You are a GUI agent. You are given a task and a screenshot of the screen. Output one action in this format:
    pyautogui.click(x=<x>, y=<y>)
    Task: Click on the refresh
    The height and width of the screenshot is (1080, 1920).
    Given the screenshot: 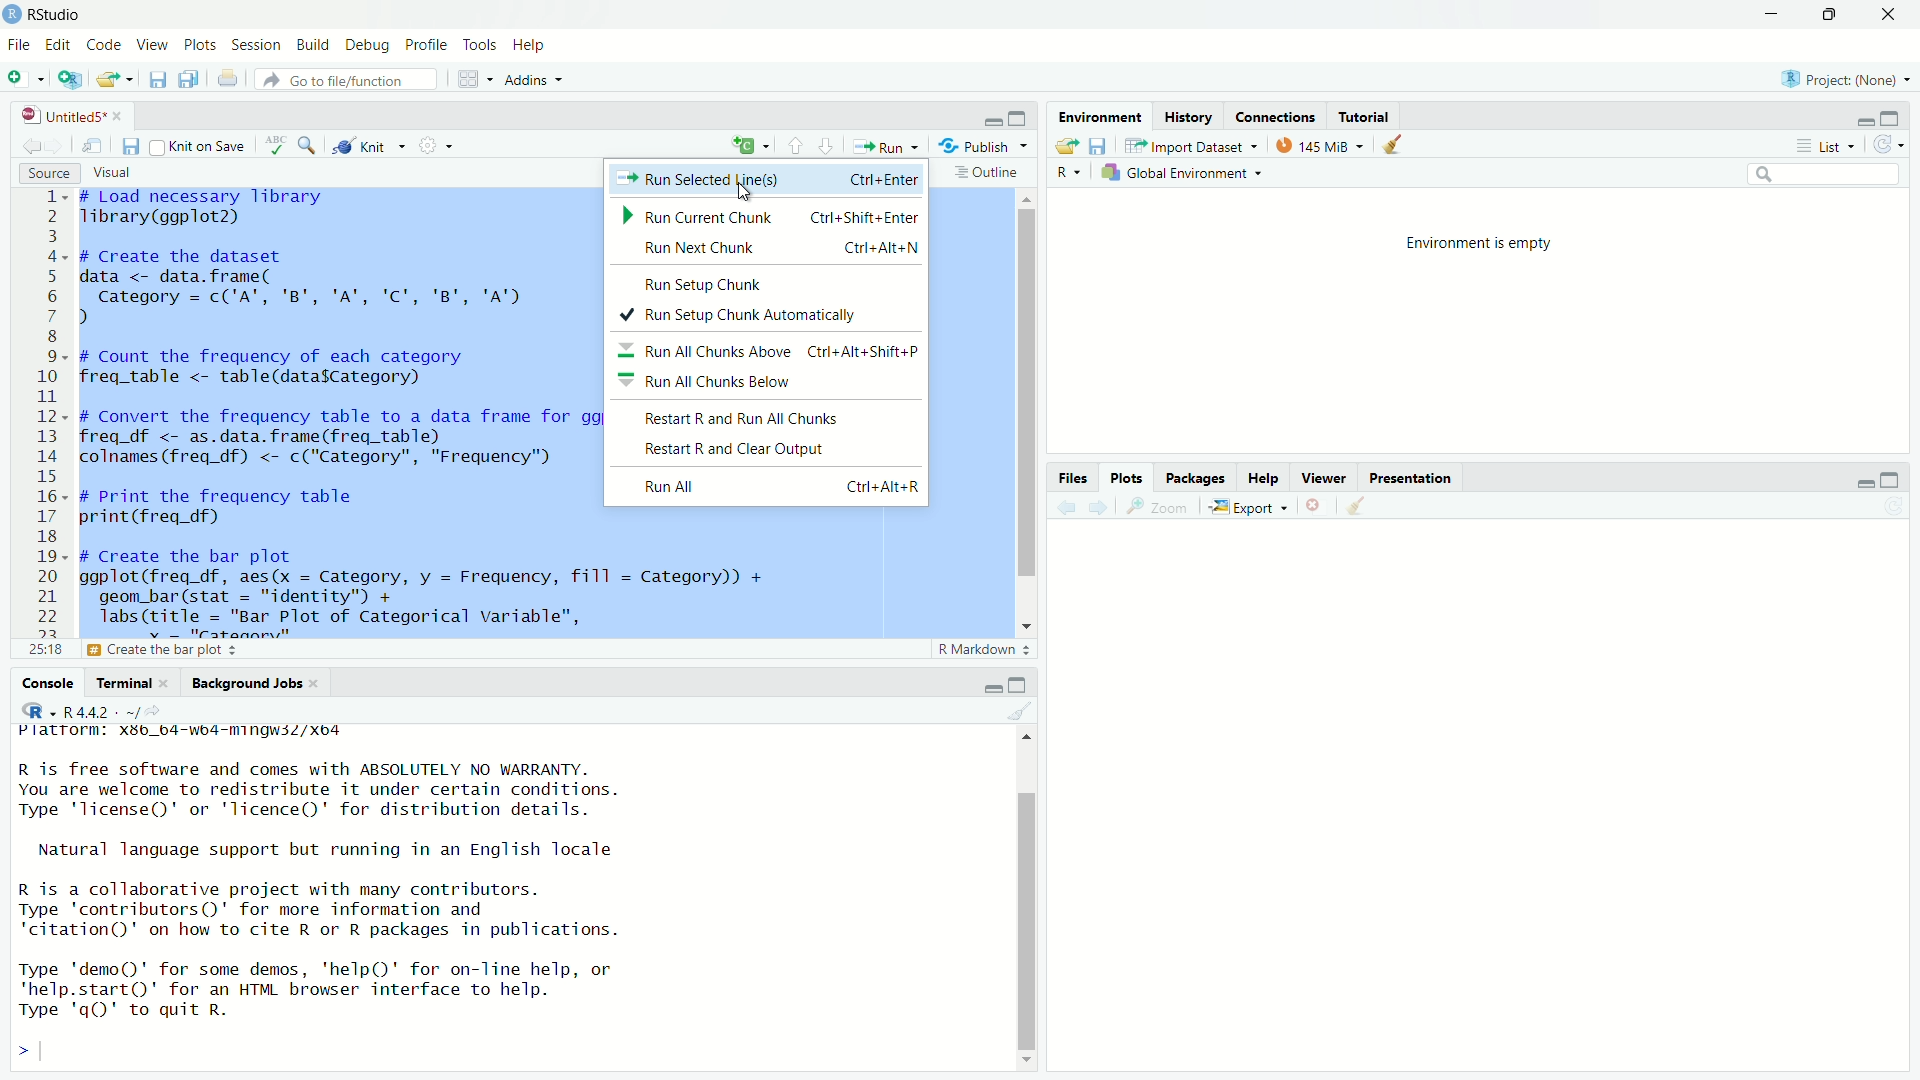 What is the action you would take?
    pyautogui.click(x=1889, y=145)
    